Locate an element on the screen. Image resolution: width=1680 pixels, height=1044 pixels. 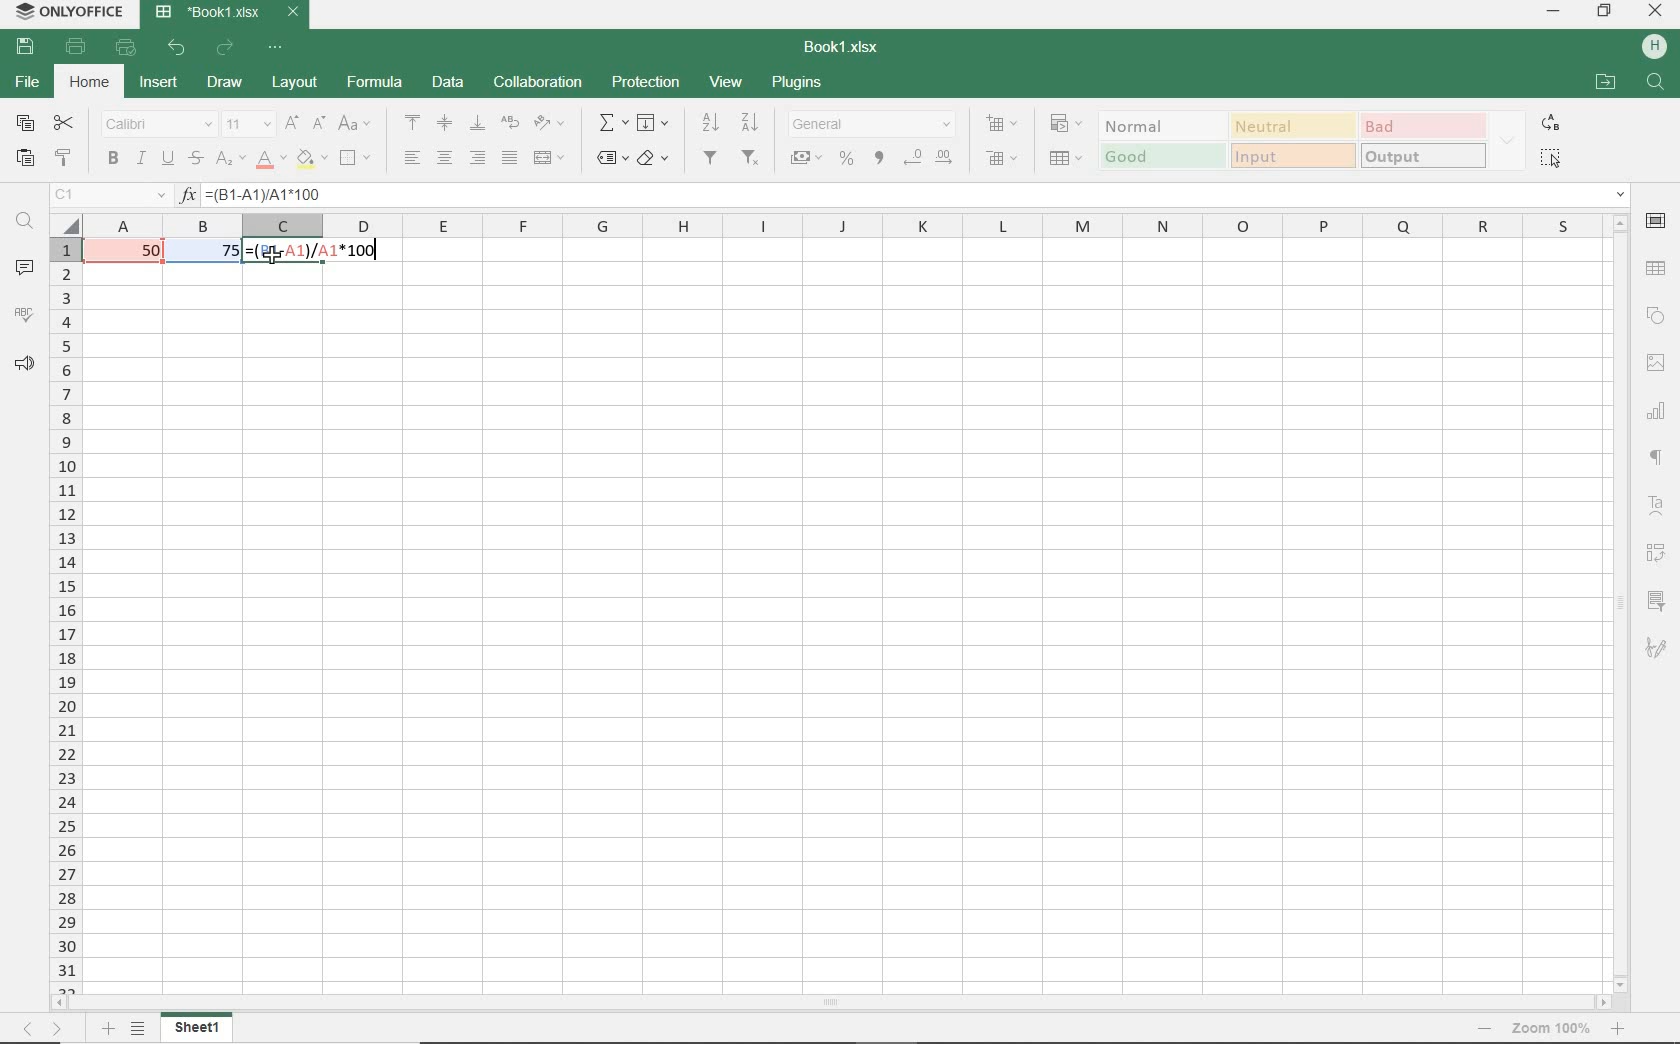
add filter is located at coordinates (711, 160).